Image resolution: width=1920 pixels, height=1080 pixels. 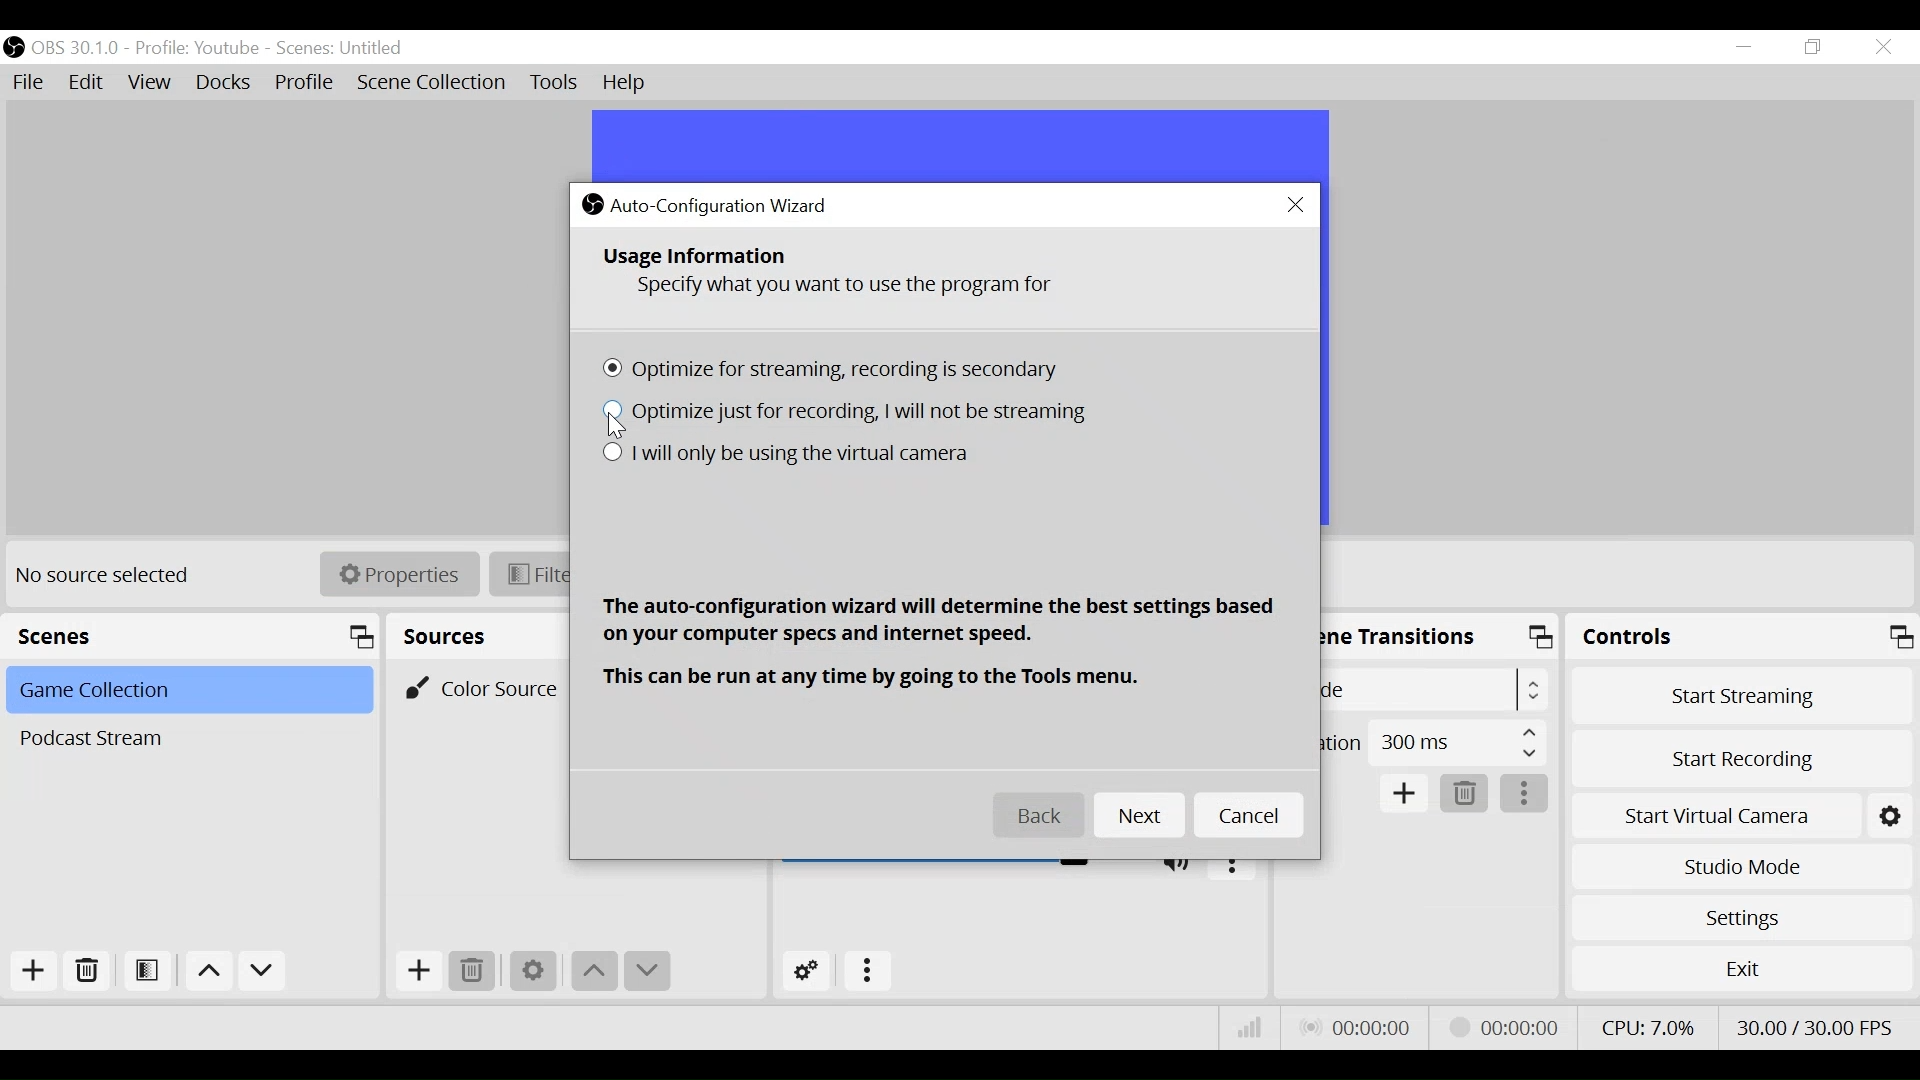 I want to click on Back, so click(x=1040, y=817).